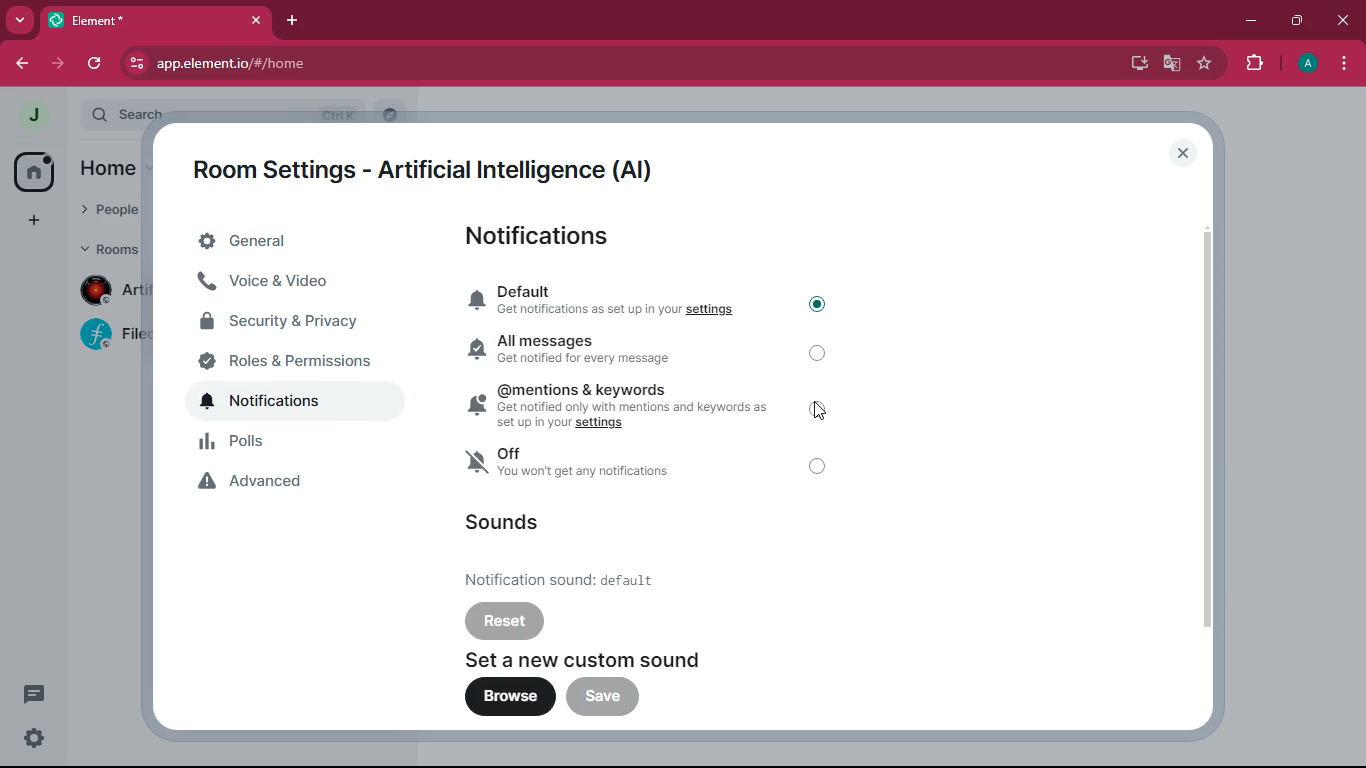  What do you see at coordinates (817, 304) in the screenshot?
I see `on` at bounding box center [817, 304].